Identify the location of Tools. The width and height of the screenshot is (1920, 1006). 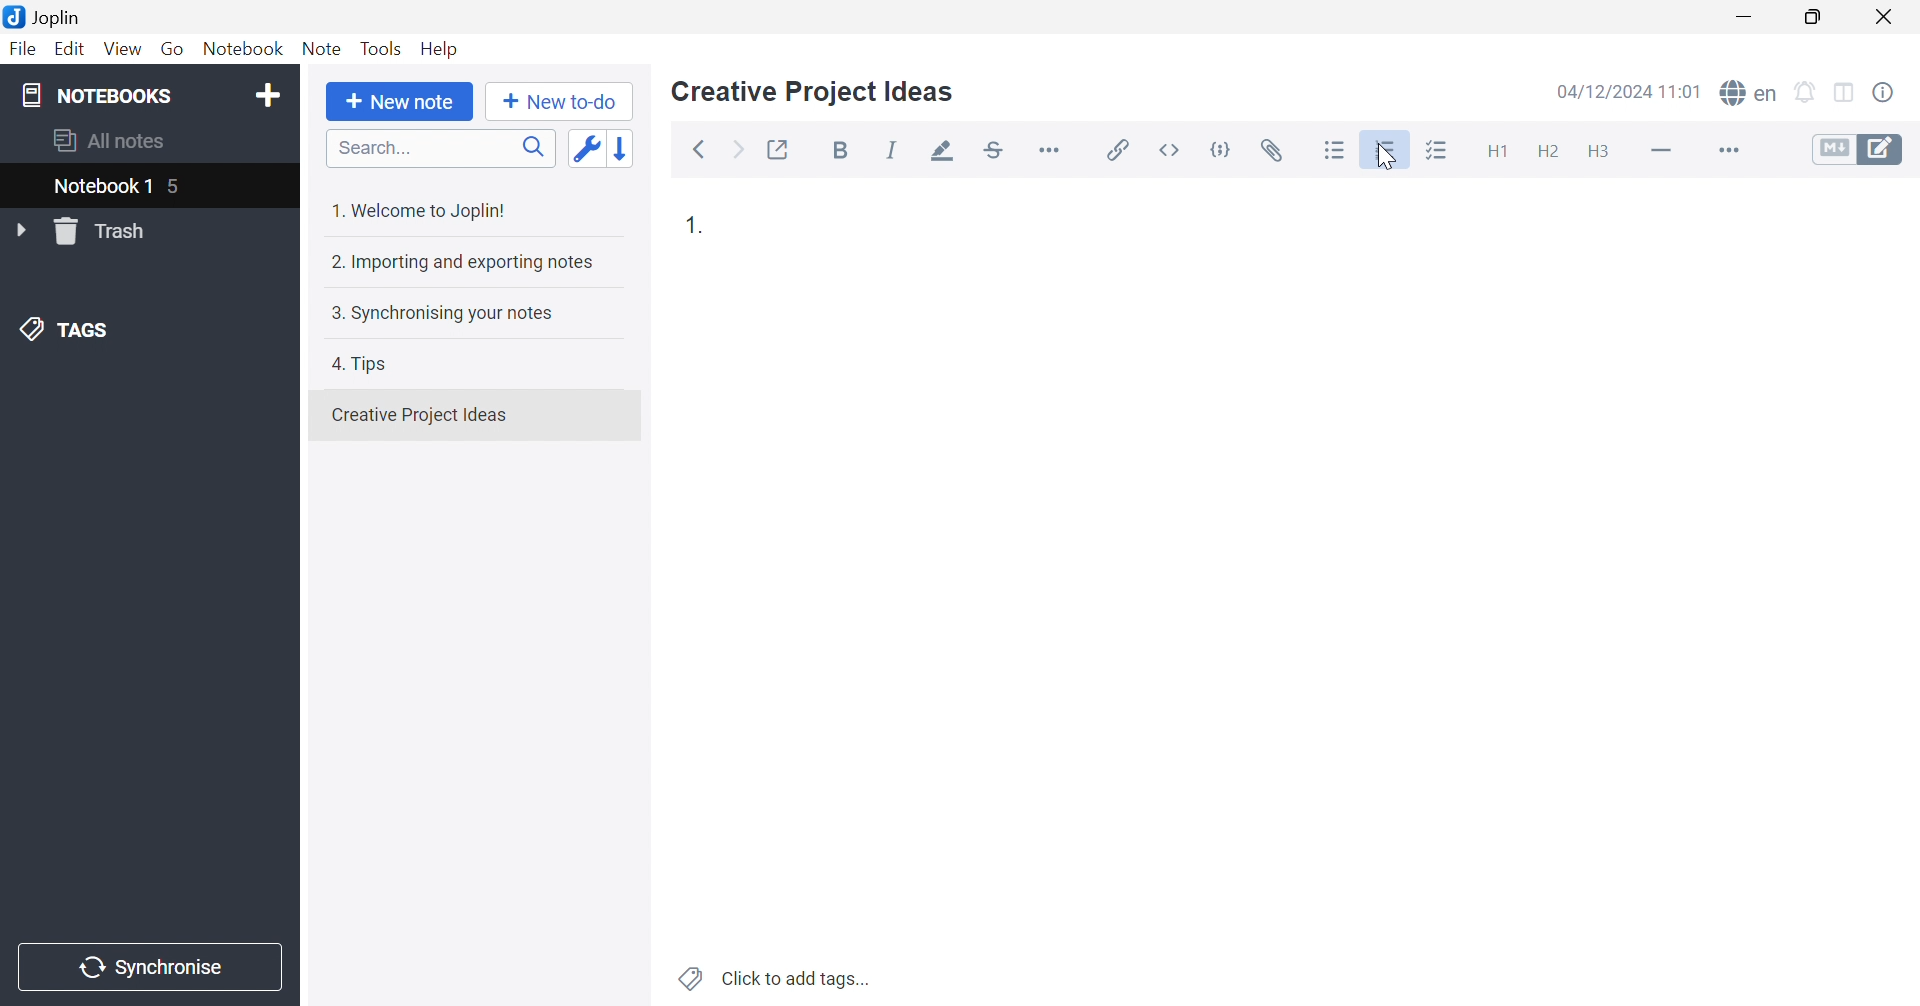
(383, 47).